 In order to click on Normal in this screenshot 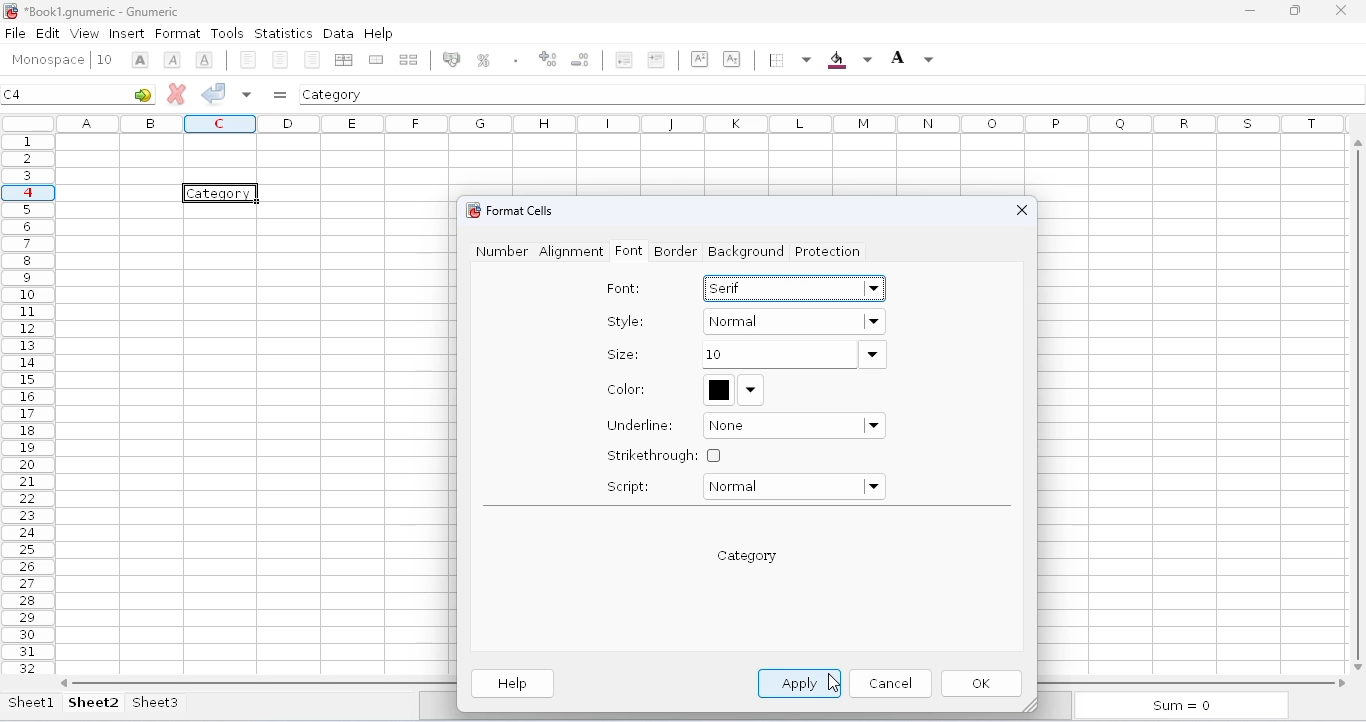, I will do `click(794, 324)`.